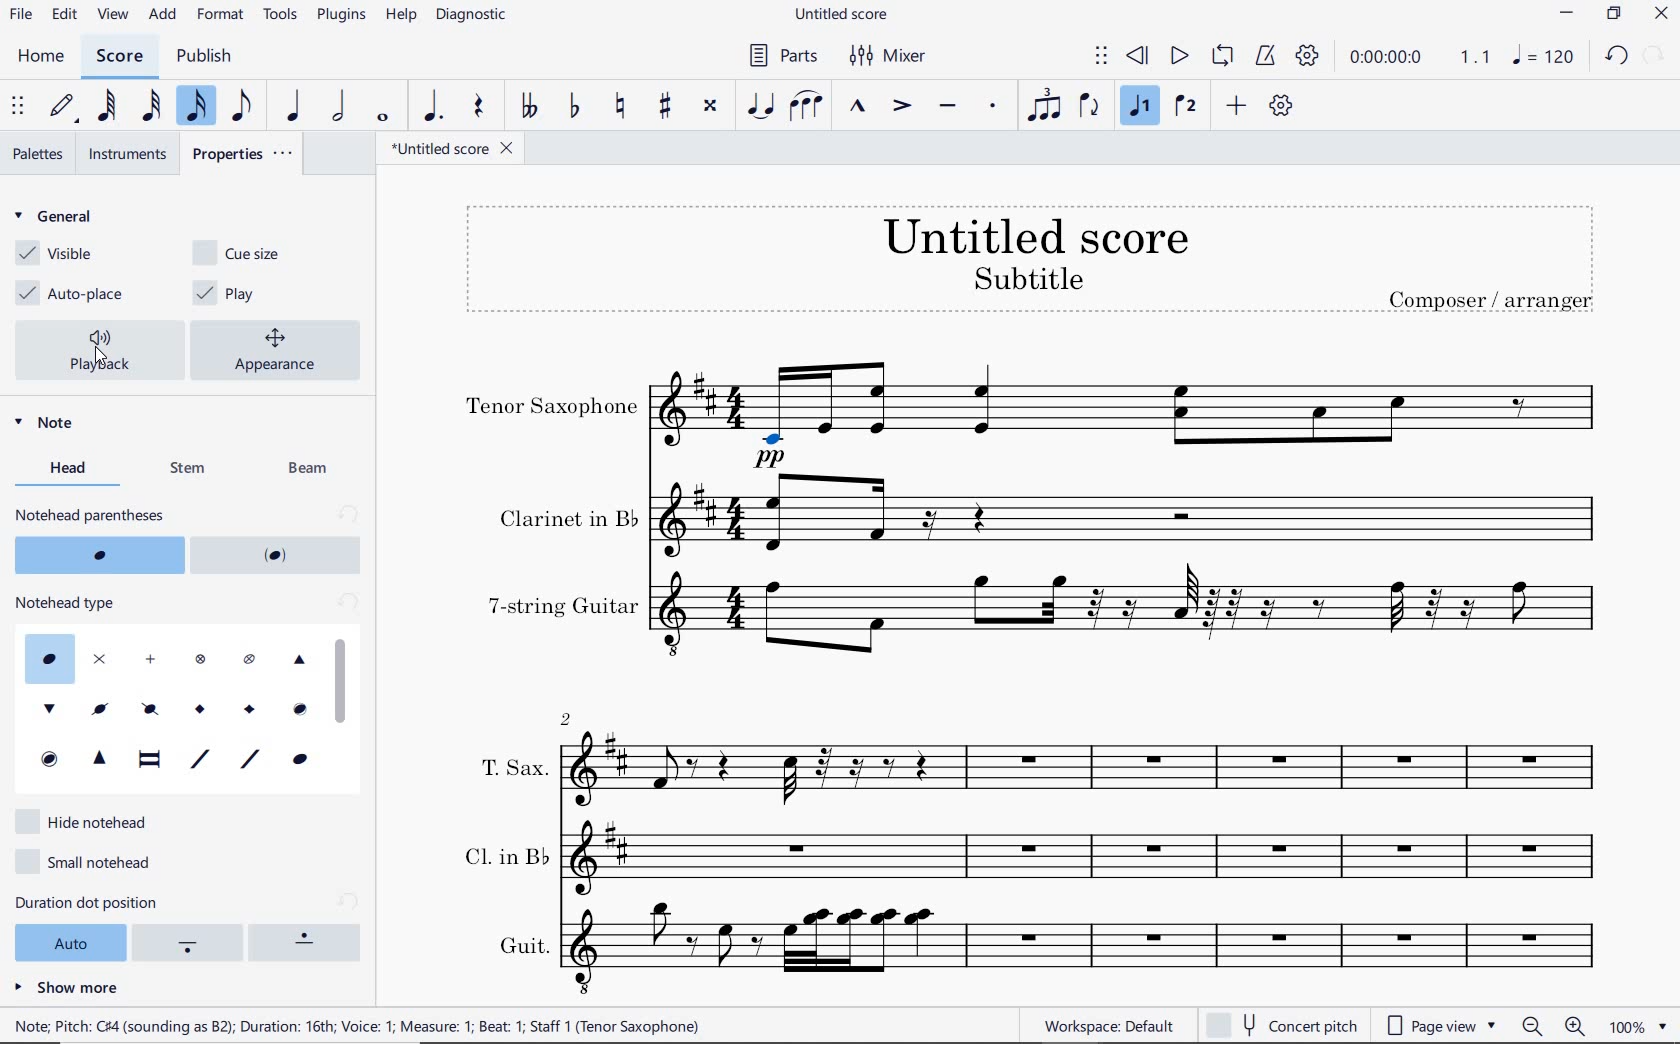  What do you see at coordinates (503, 853) in the screenshot?
I see `text` at bounding box center [503, 853].